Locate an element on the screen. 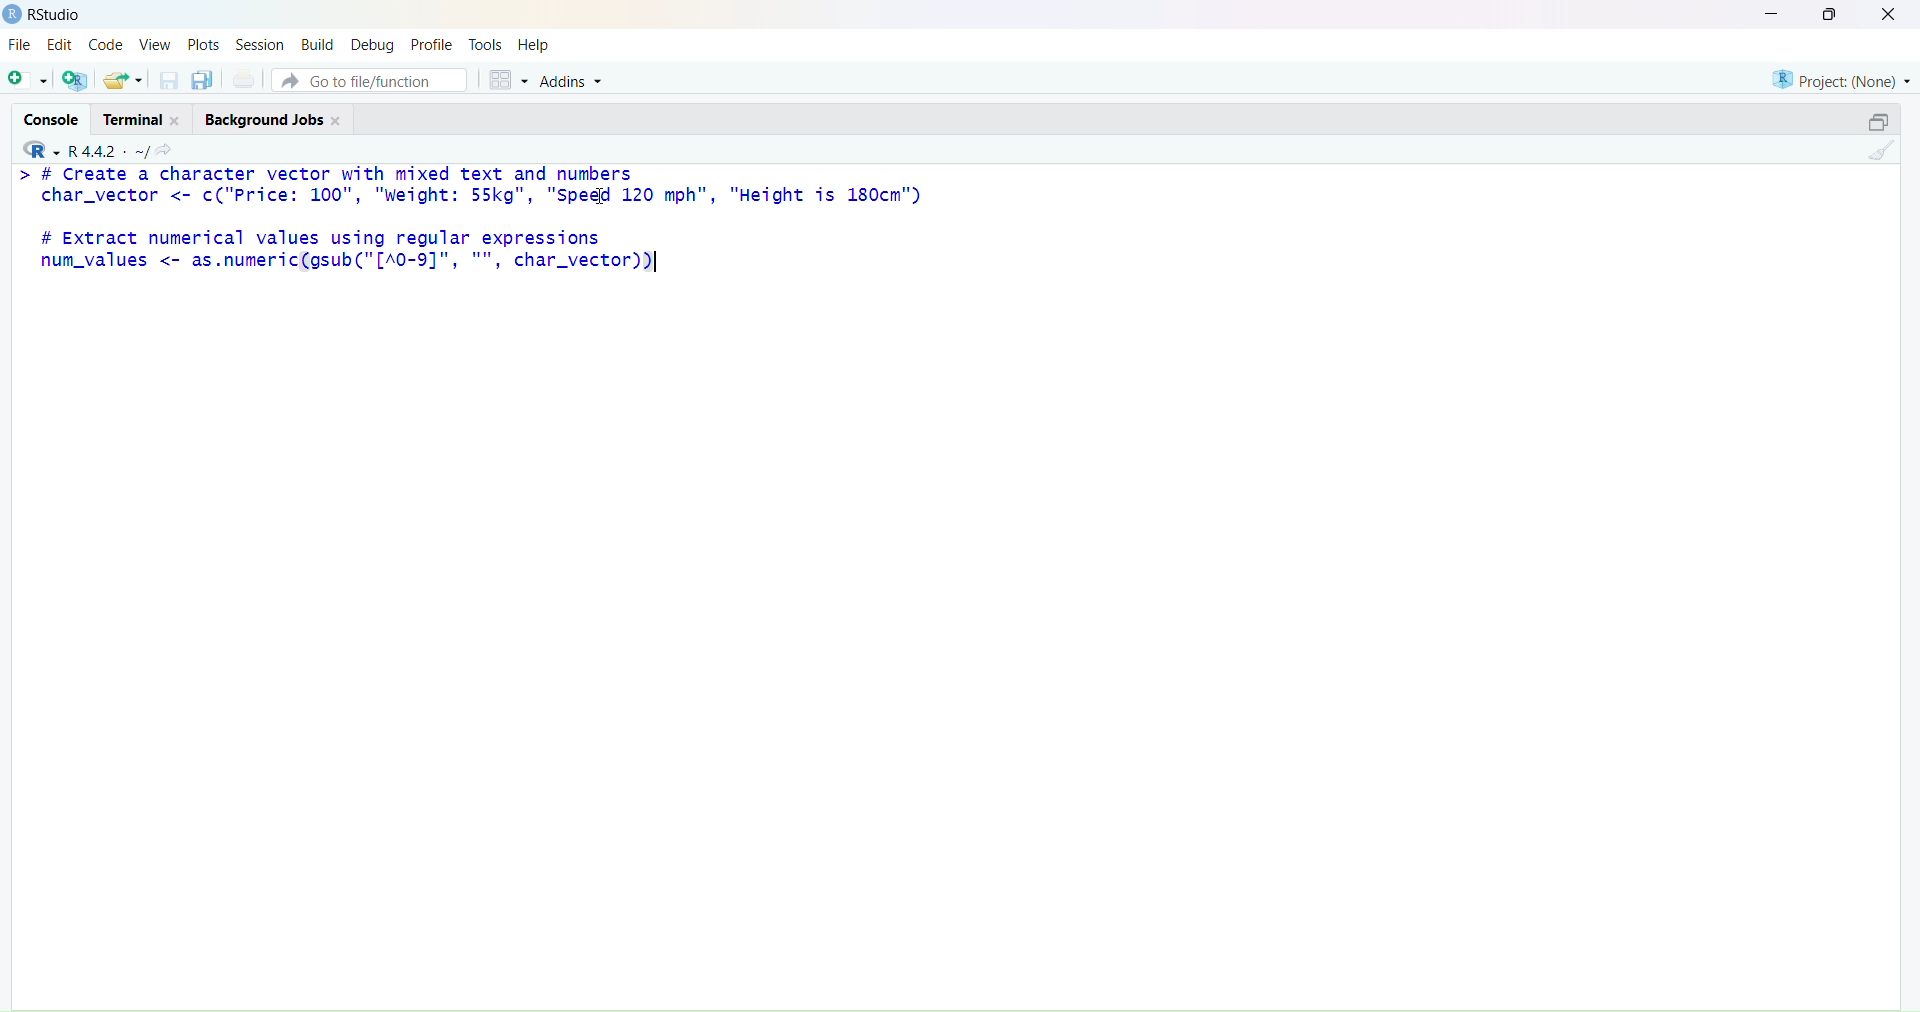 The width and height of the screenshot is (1920, 1012). Addins is located at coordinates (573, 82).